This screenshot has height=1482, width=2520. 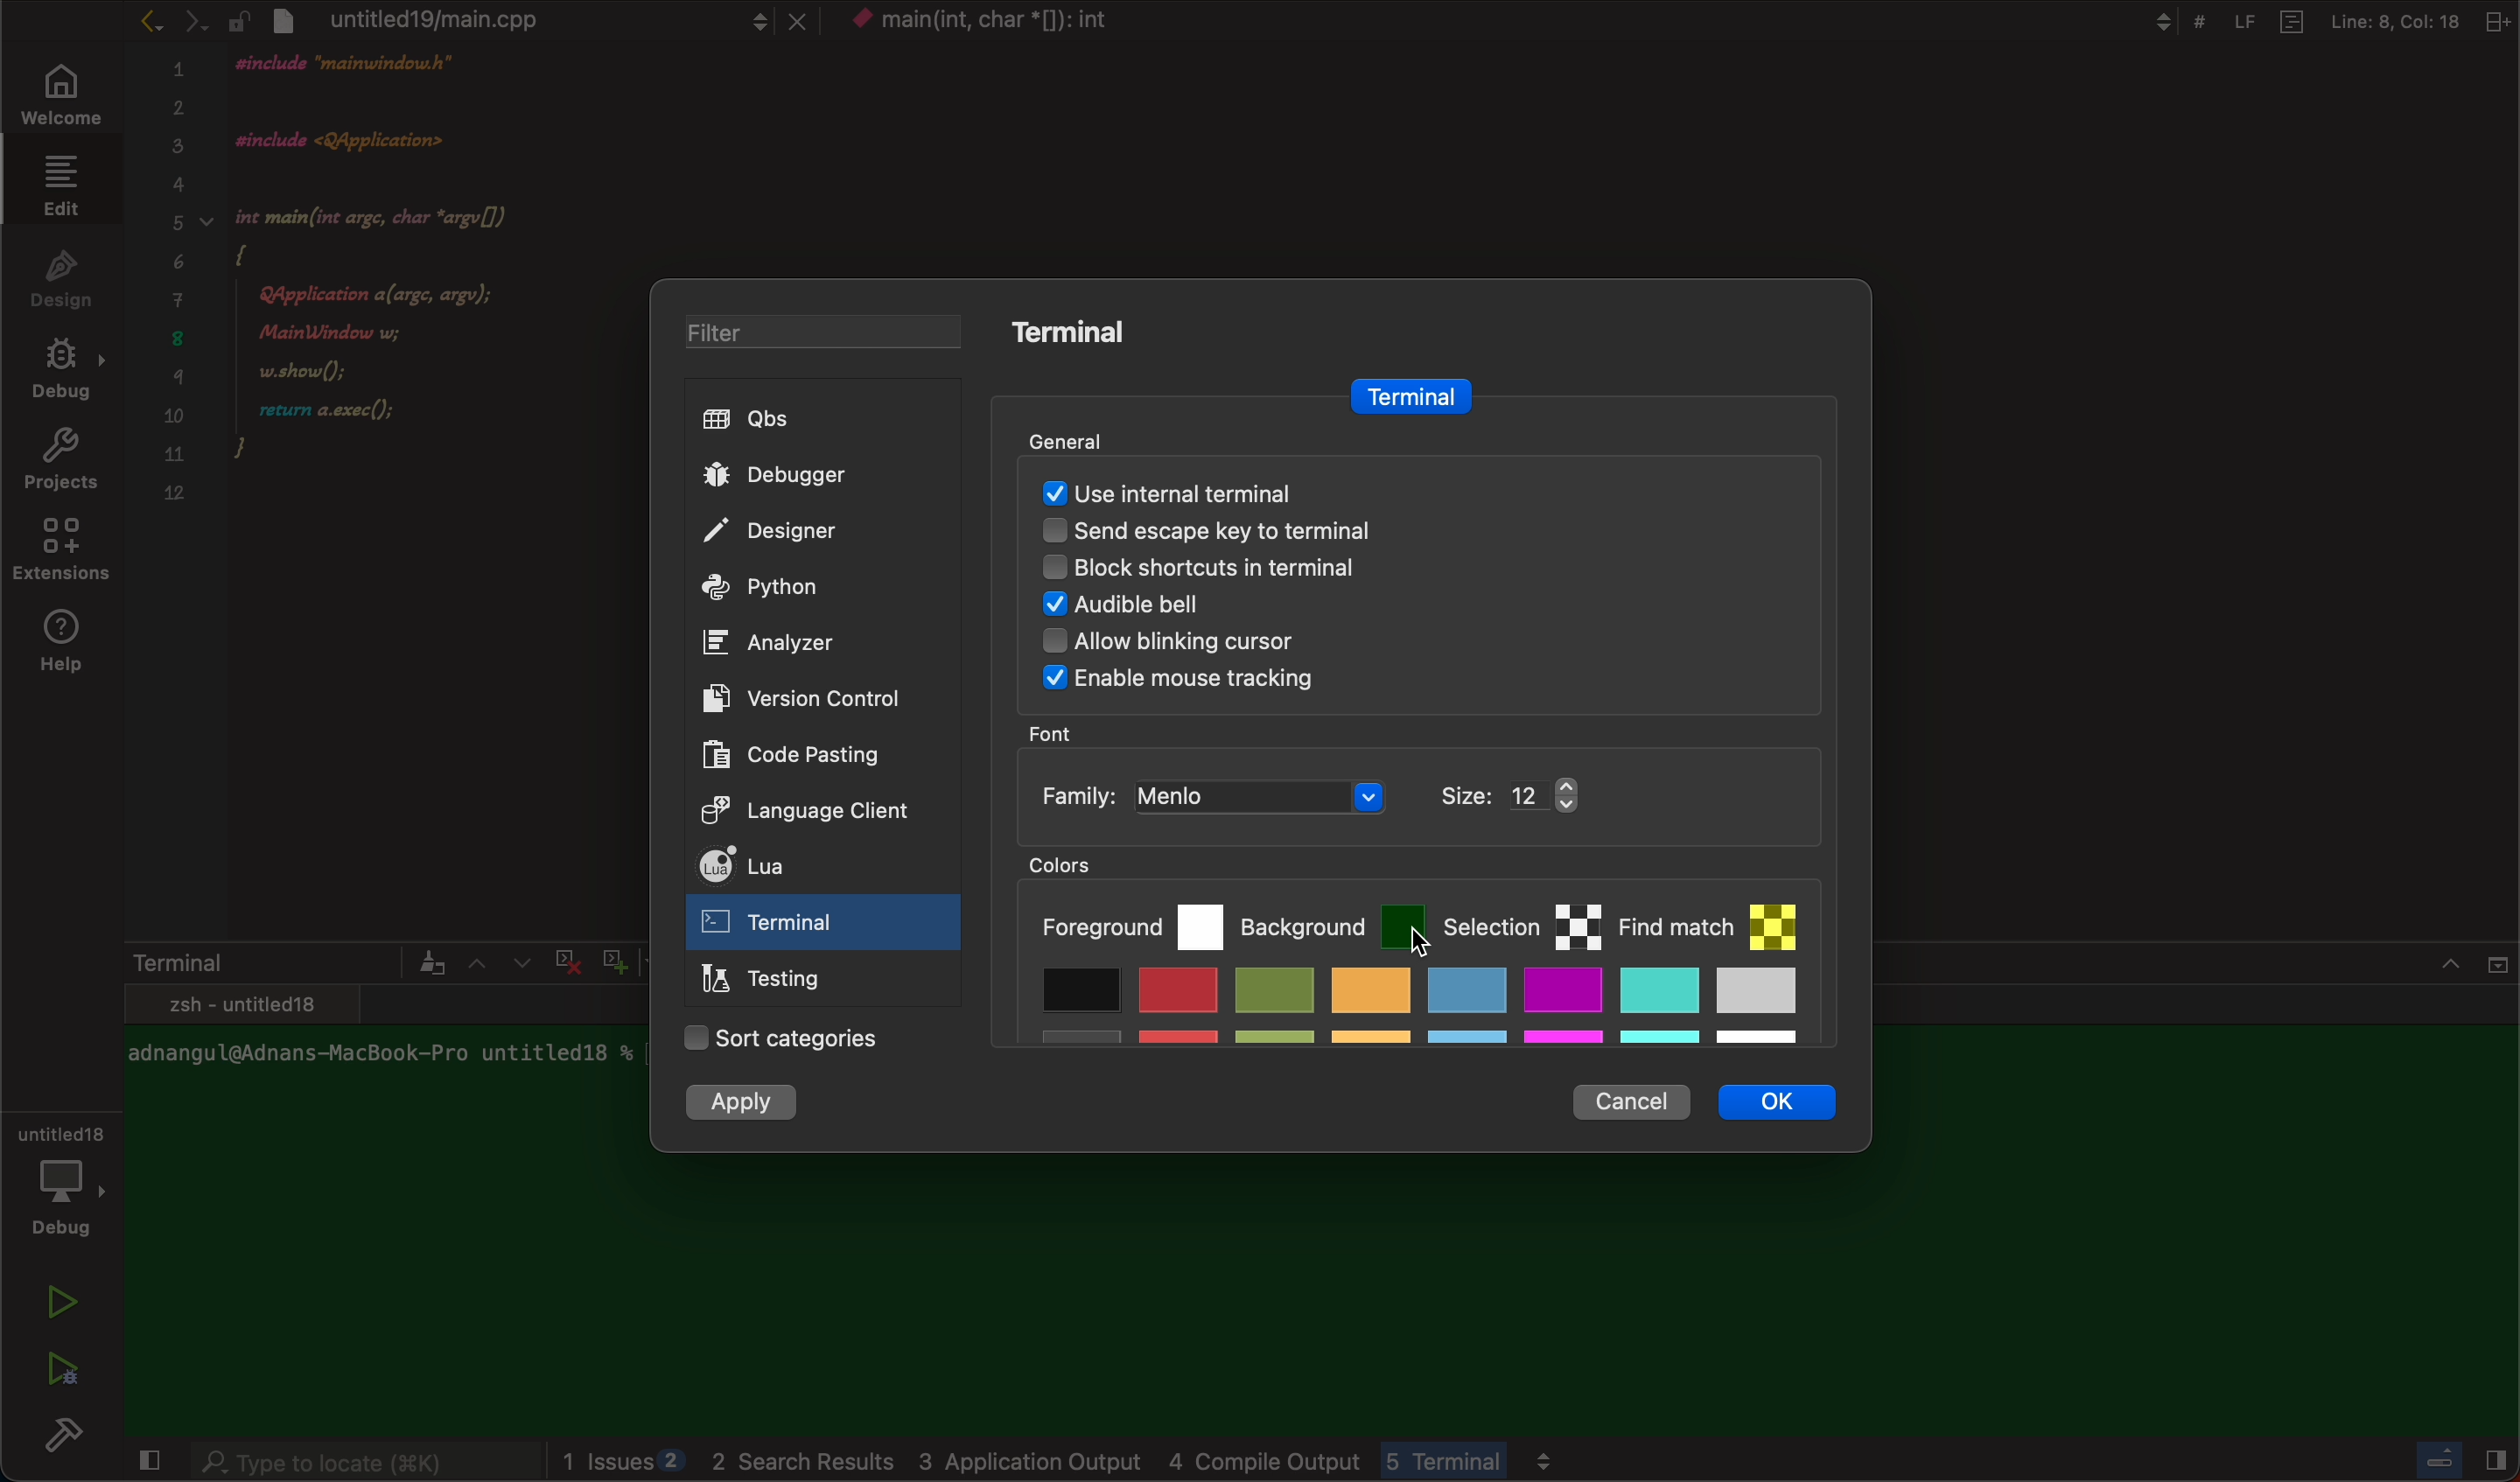 What do you see at coordinates (57, 97) in the screenshot?
I see `welcome` at bounding box center [57, 97].